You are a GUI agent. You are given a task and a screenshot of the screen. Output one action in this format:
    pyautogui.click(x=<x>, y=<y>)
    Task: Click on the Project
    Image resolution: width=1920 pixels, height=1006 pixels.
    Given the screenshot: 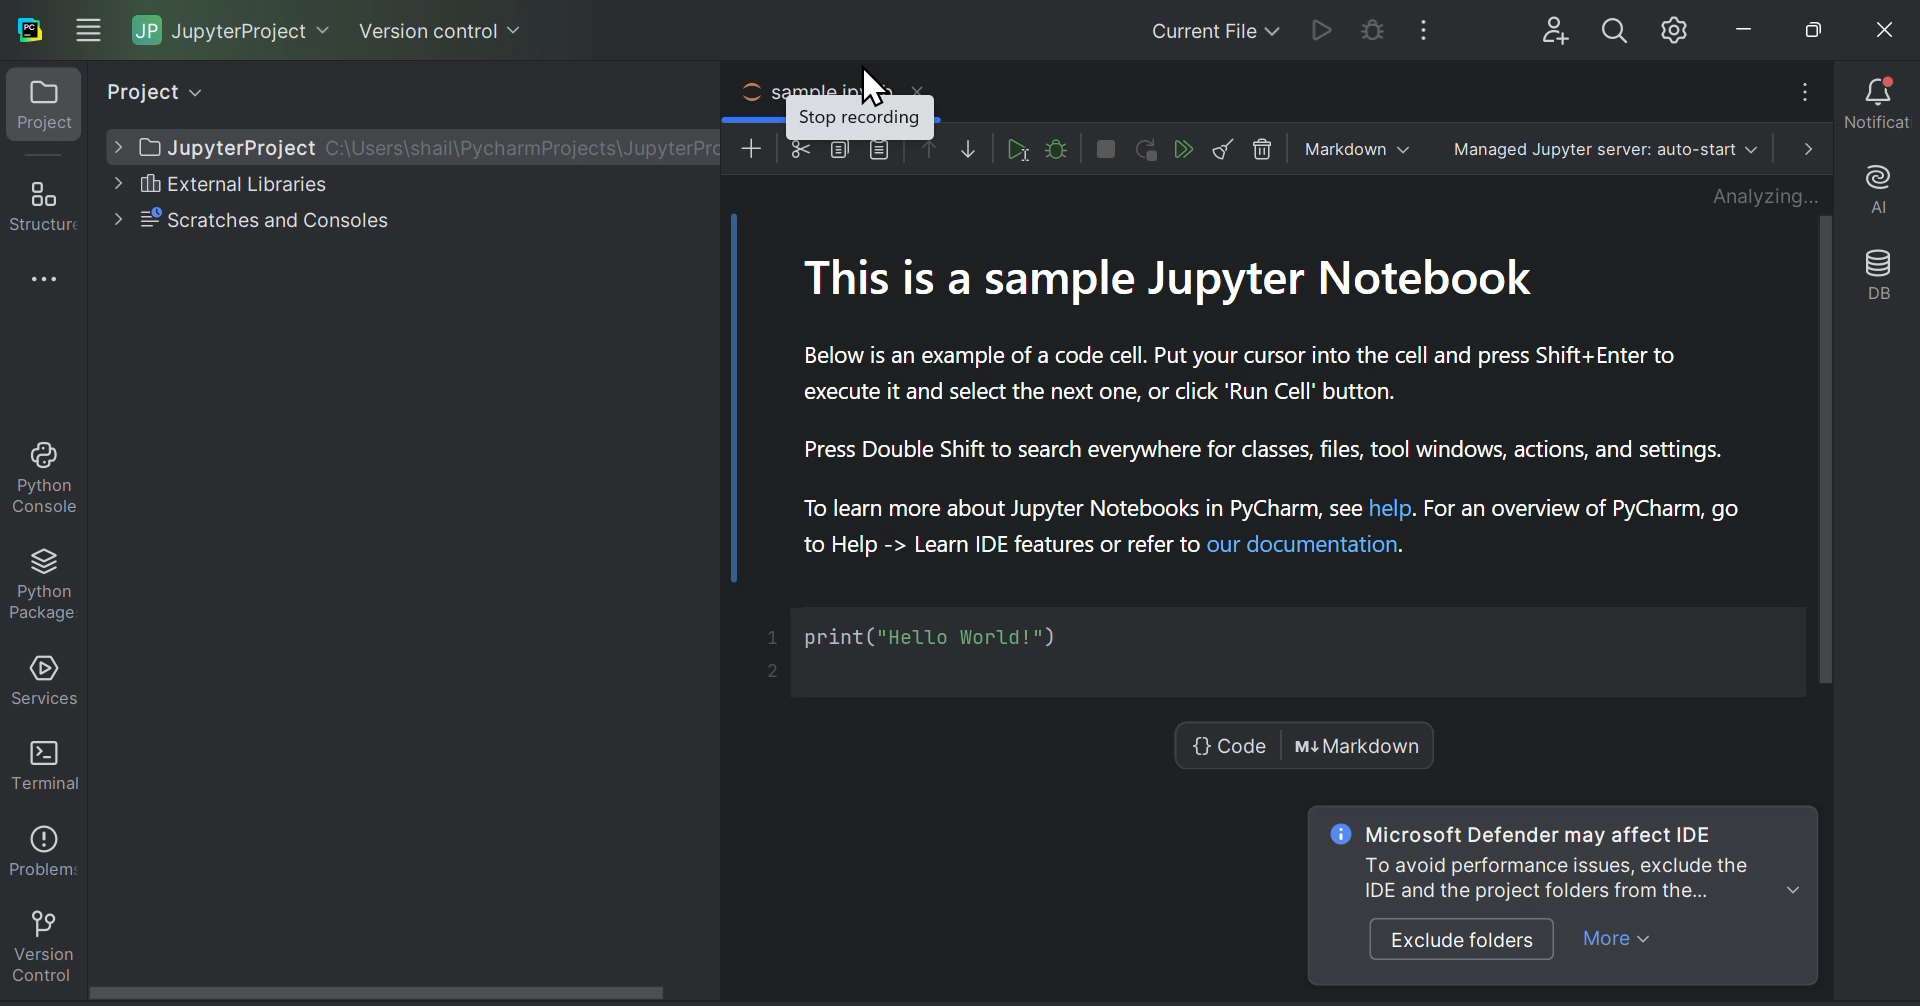 What is the action you would take?
    pyautogui.click(x=1279, y=476)
    